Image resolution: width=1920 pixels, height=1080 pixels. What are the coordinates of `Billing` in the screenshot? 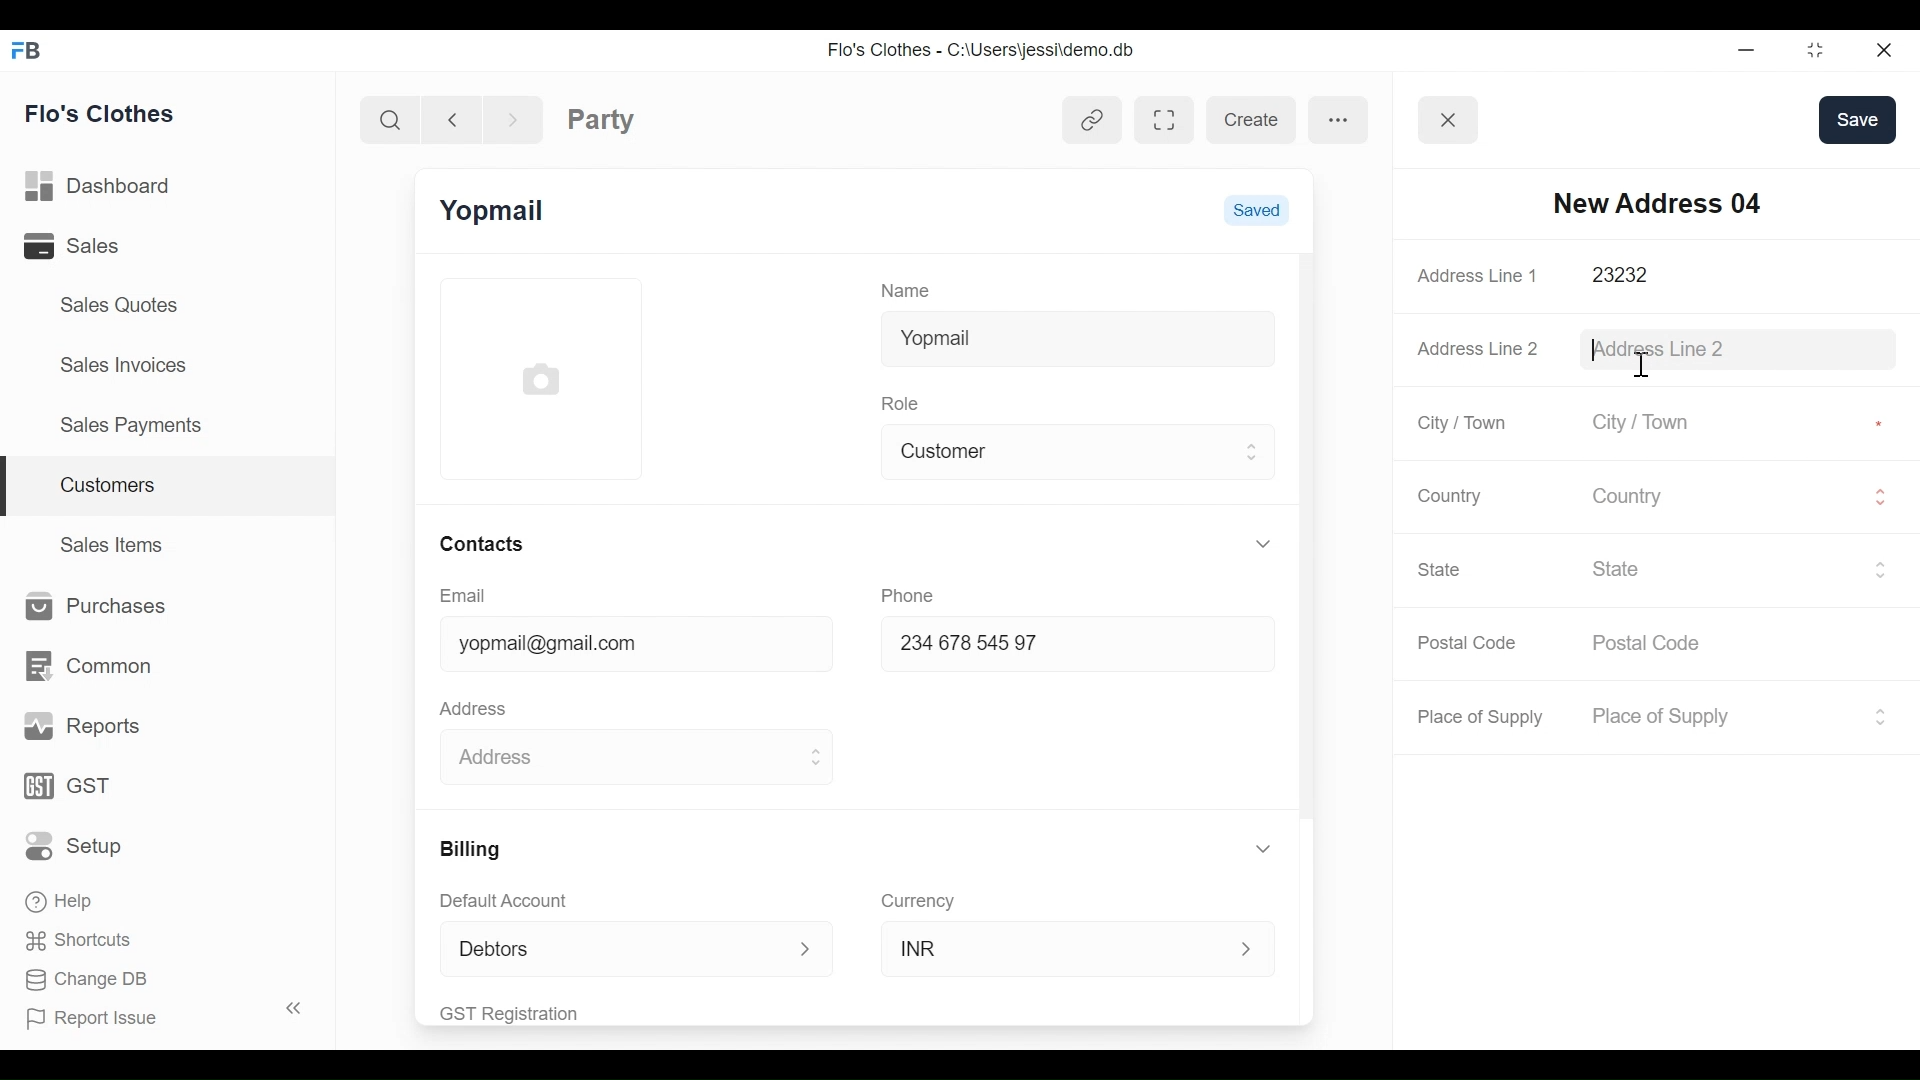 It's located at (468, 849).